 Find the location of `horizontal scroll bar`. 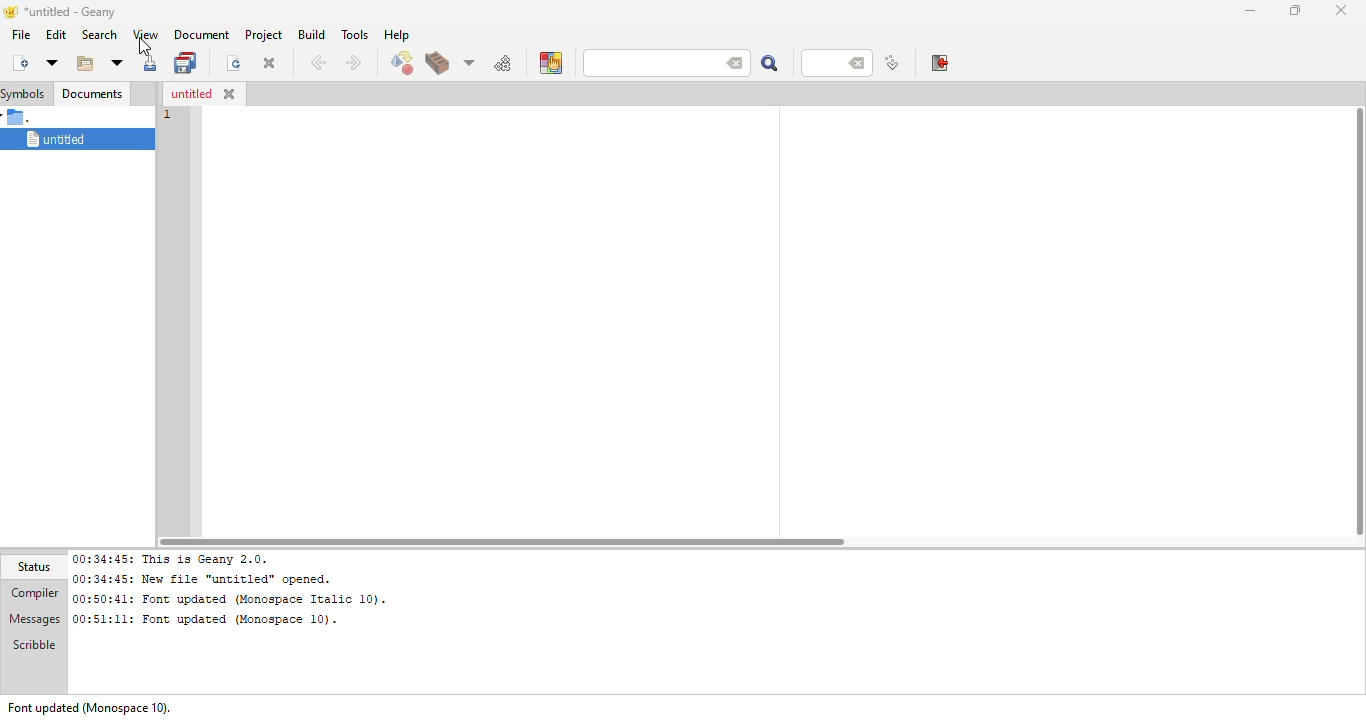

horizontal scroll bar is located at coordinates (496, 538).